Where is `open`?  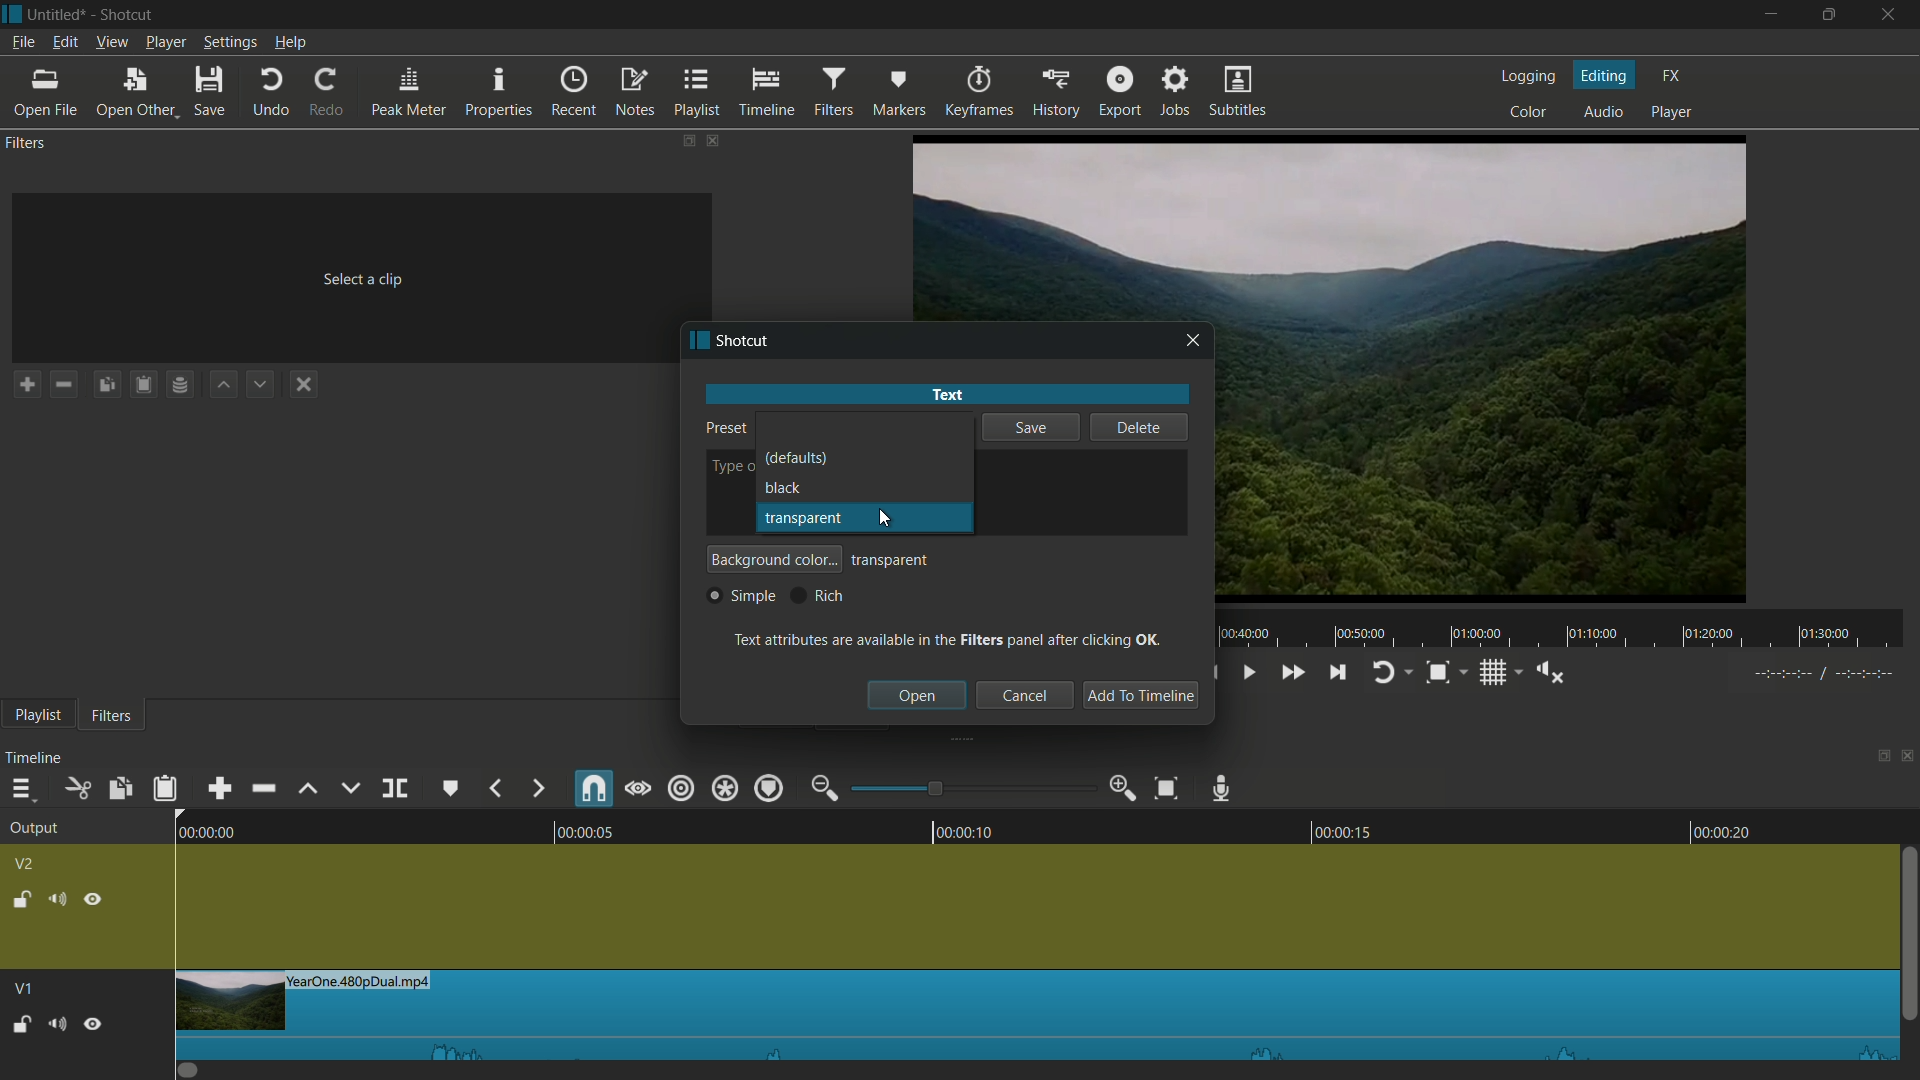 open is located at coordinates (918, 695).